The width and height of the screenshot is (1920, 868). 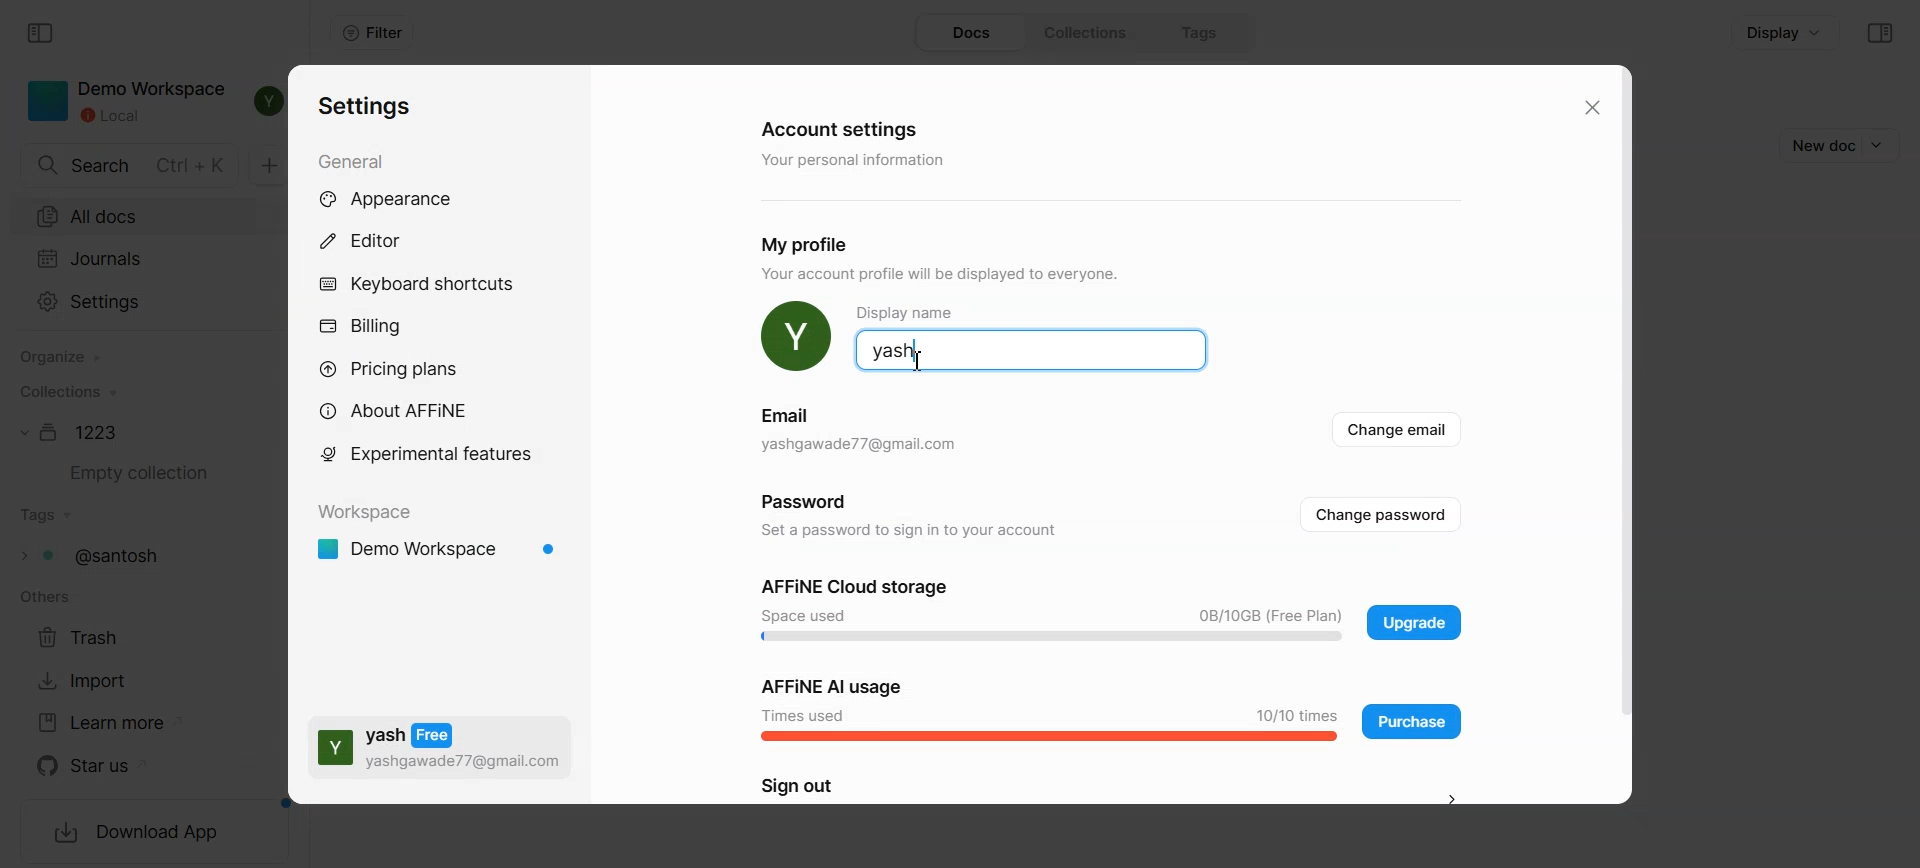 What do you see at coordinates (858, 161) in the screenshot?
I see `‘Your personal information` at bounding box center [858, 161].